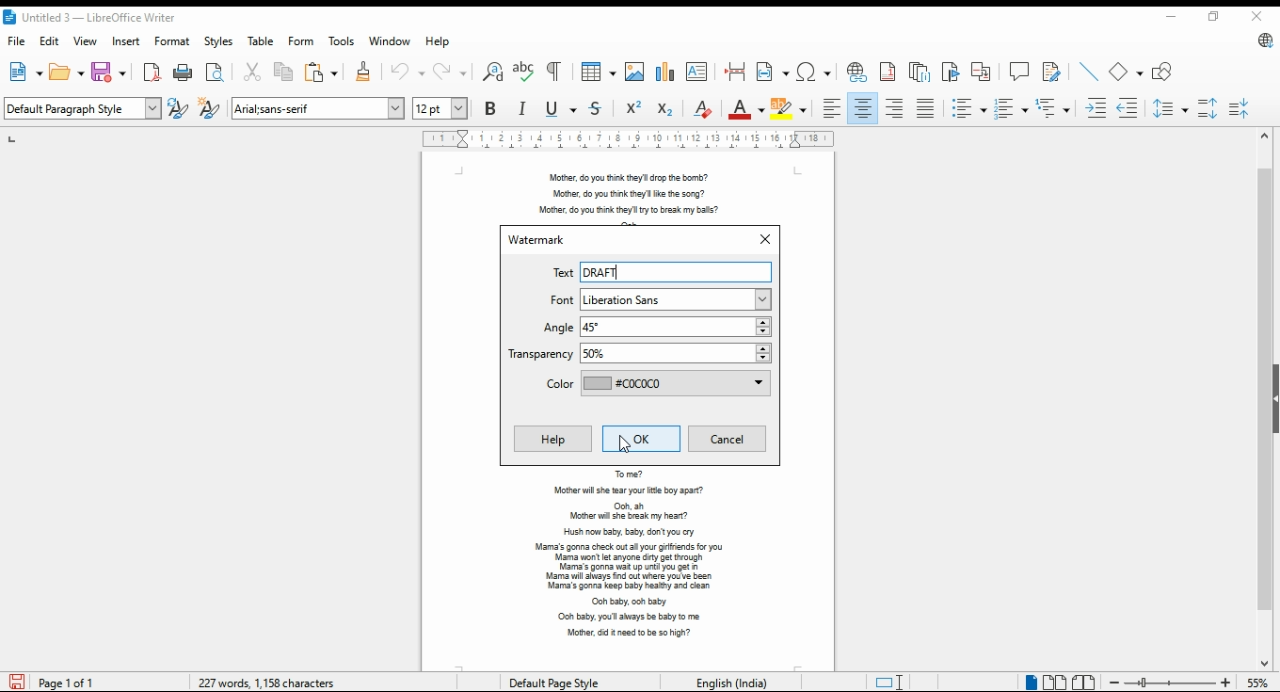  What do you see at coordinates (1128, 108) in the screenshot?
I see `decrease indent` at bounding box center [1128, 108].